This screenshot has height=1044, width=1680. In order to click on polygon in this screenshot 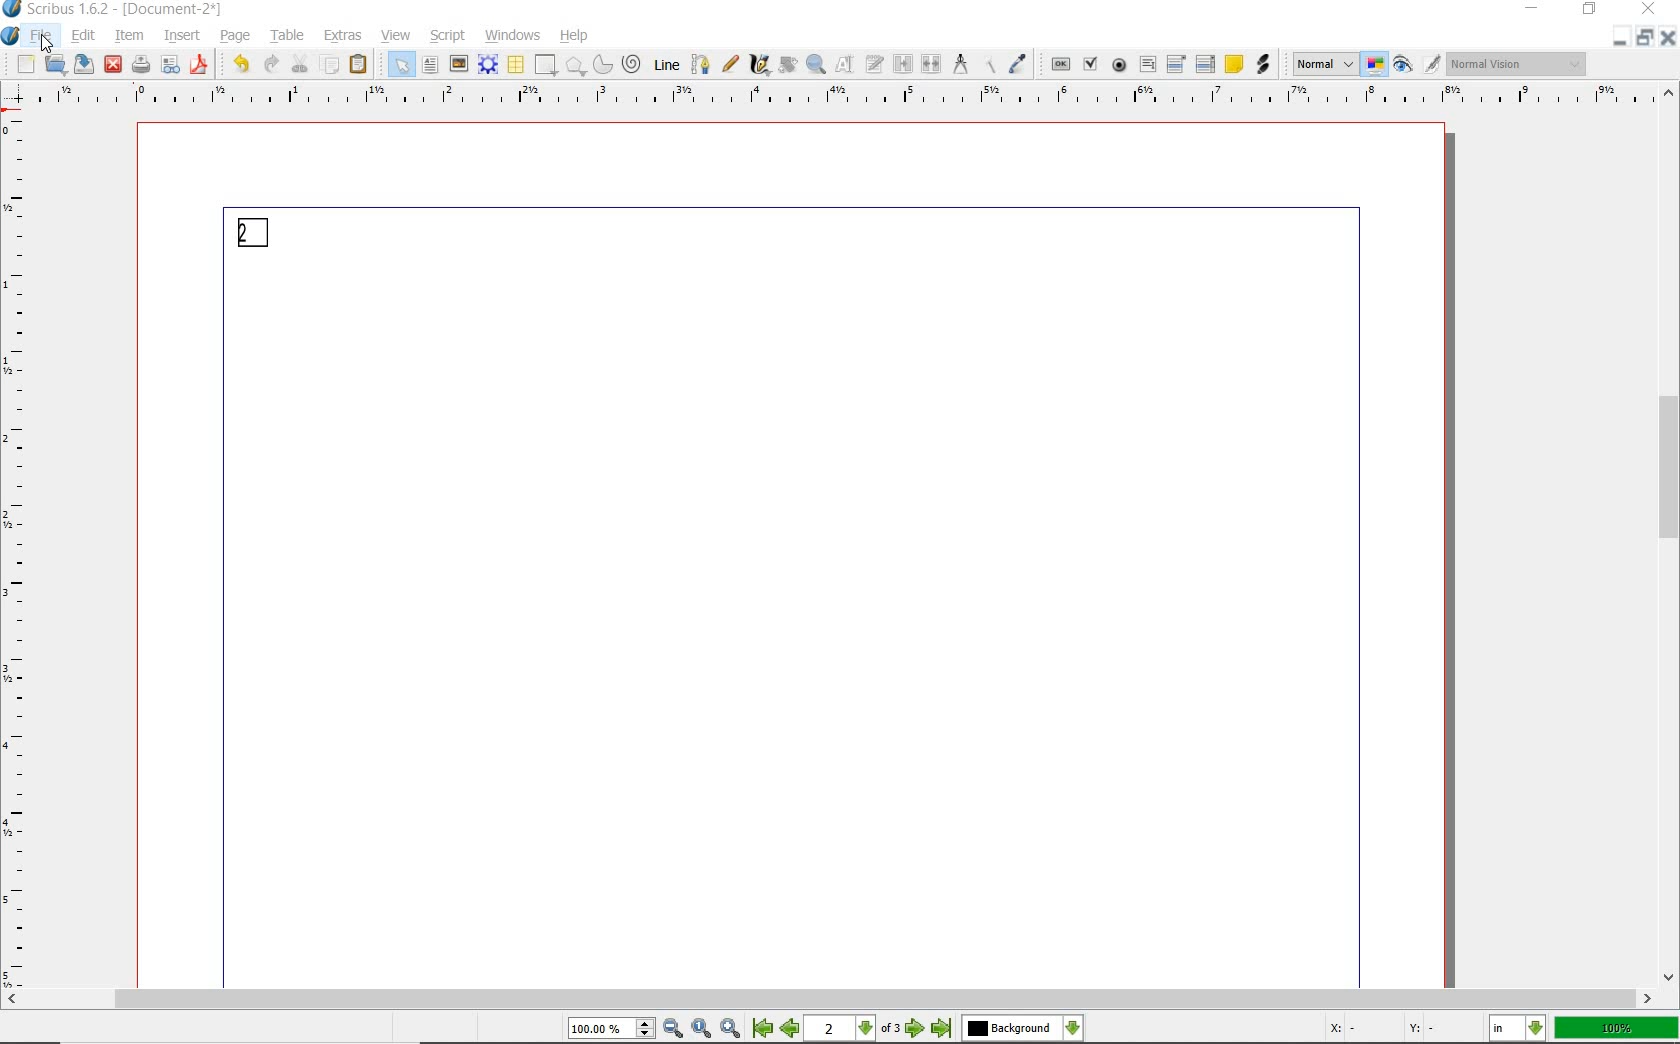, I will do `click(575, 66)`.